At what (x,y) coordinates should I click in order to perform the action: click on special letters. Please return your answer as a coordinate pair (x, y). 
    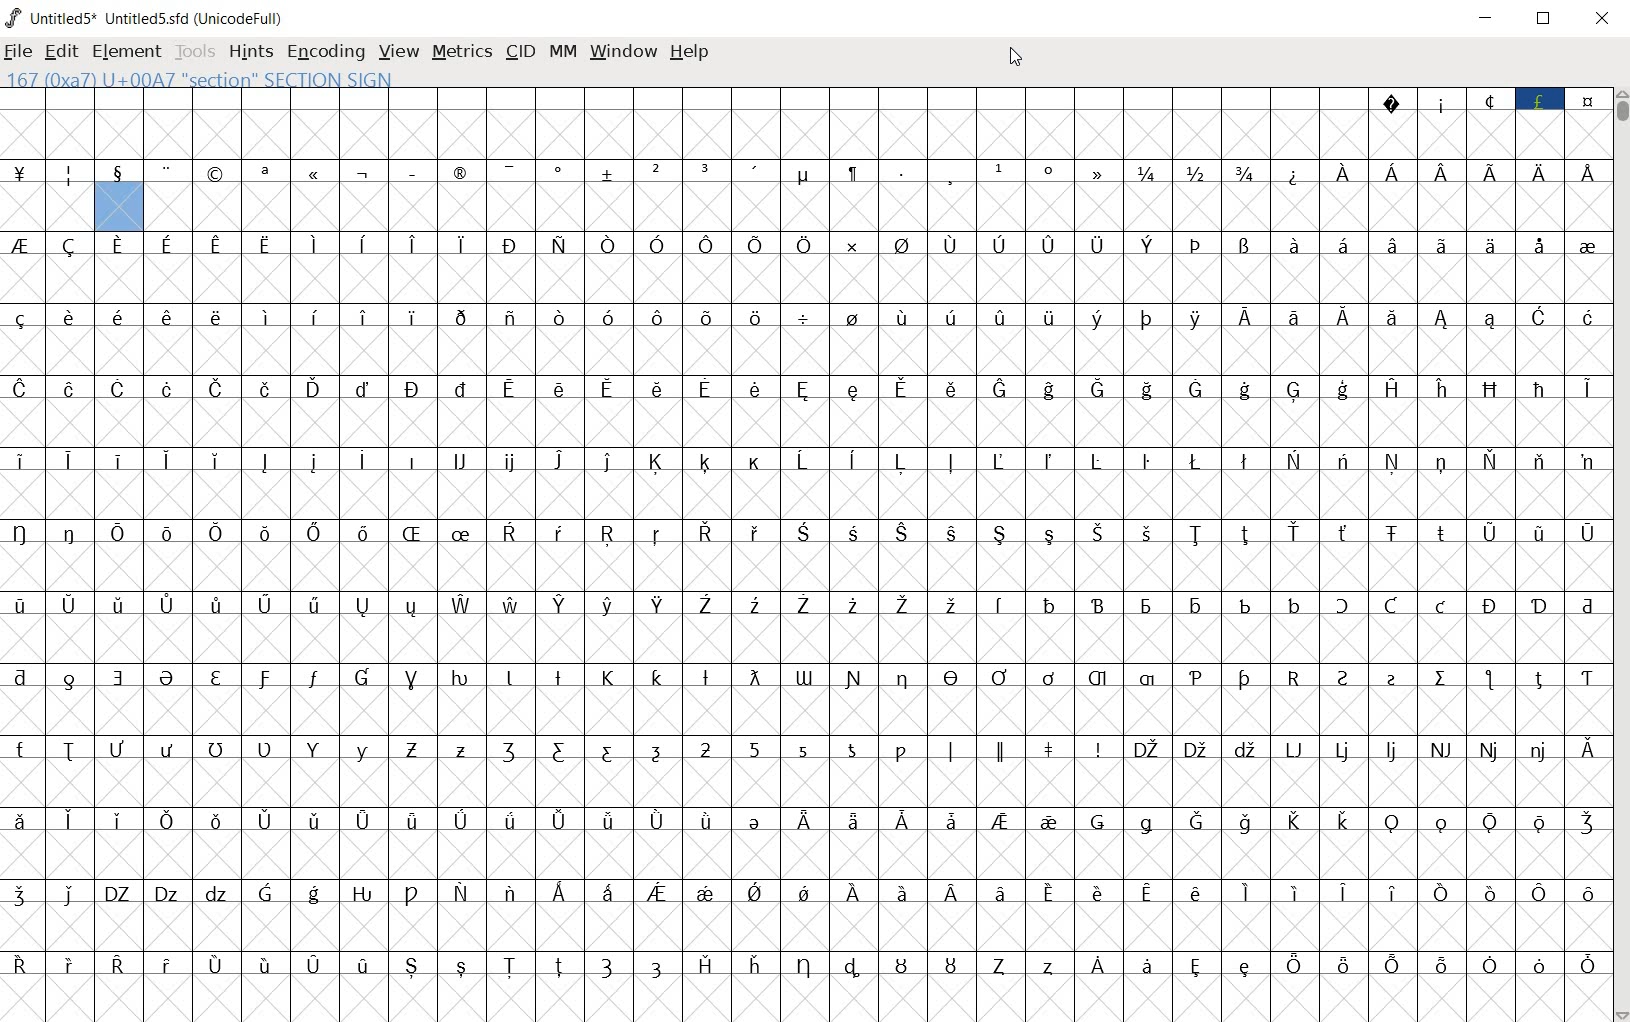
    Looking at the image, I should click on (808, 963).